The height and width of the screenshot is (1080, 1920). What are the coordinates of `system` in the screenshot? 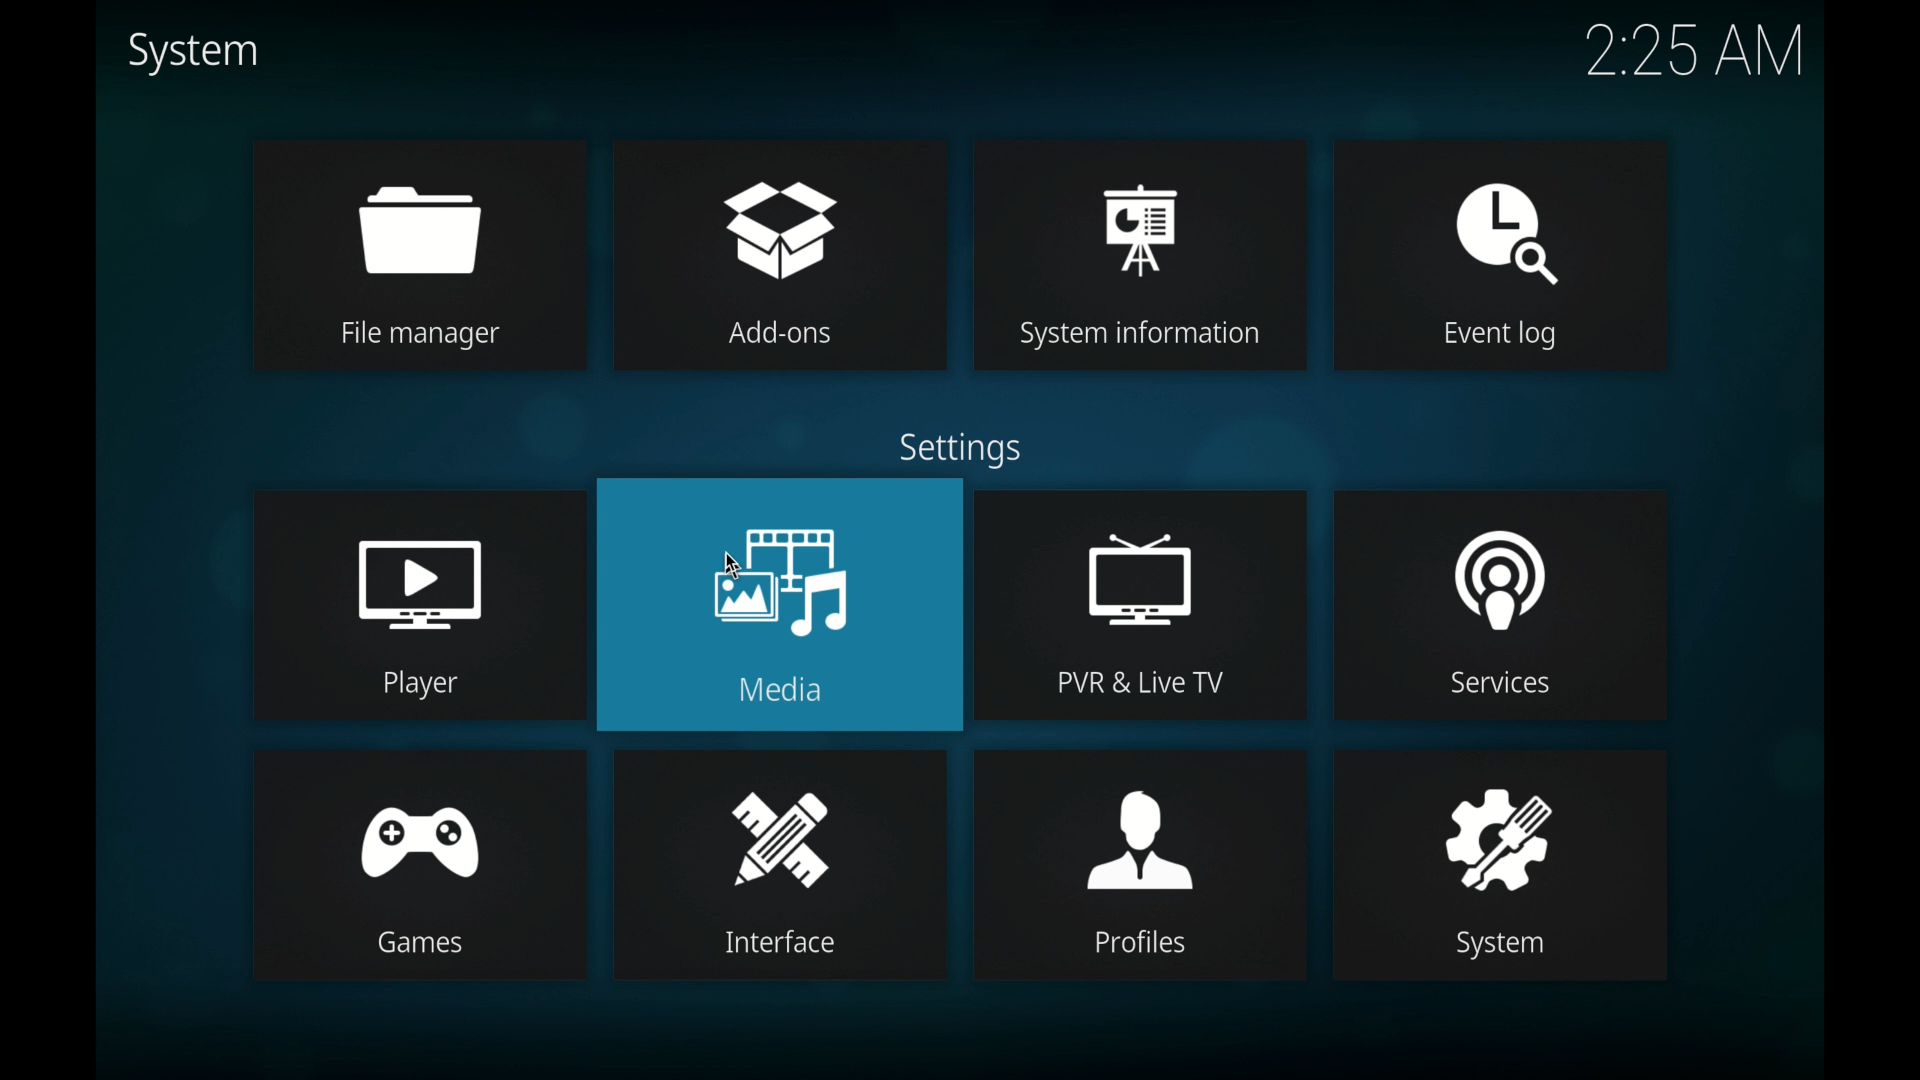 It's located at (1496, 822).